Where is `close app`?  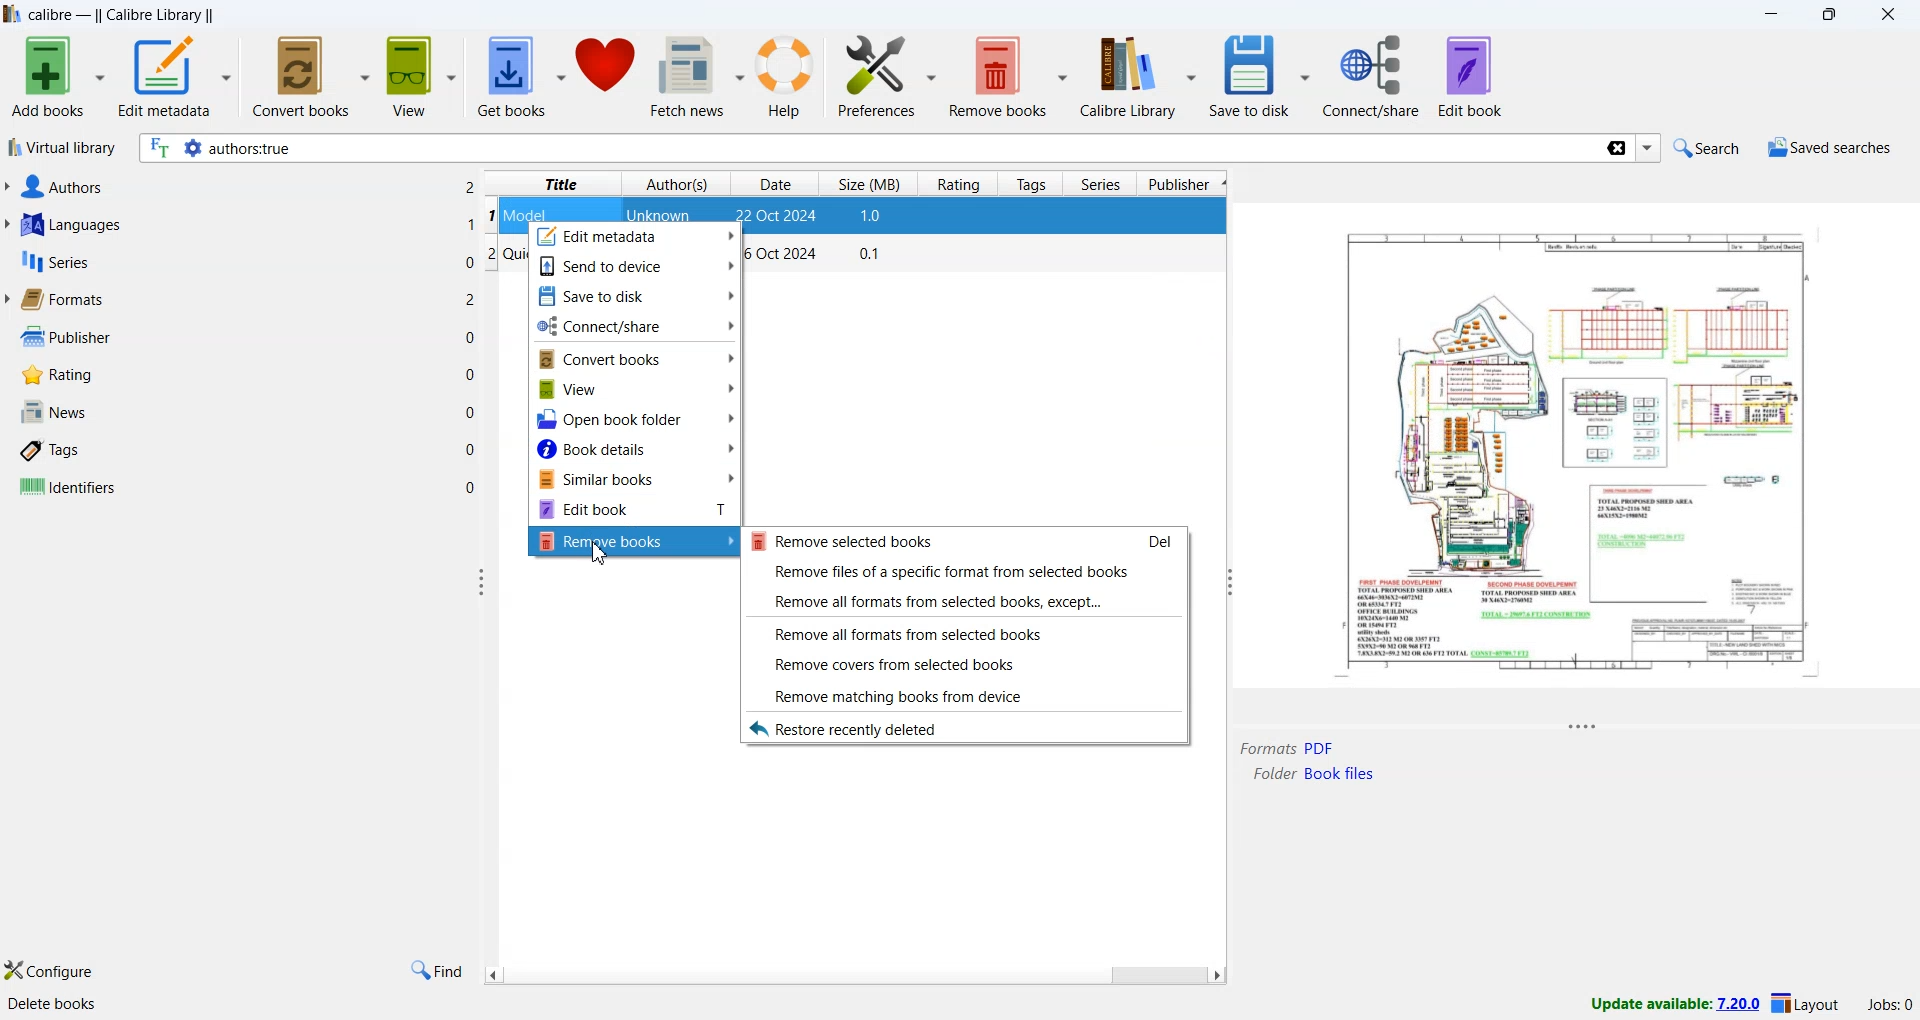
close app is located at coordinates (1891, 15).